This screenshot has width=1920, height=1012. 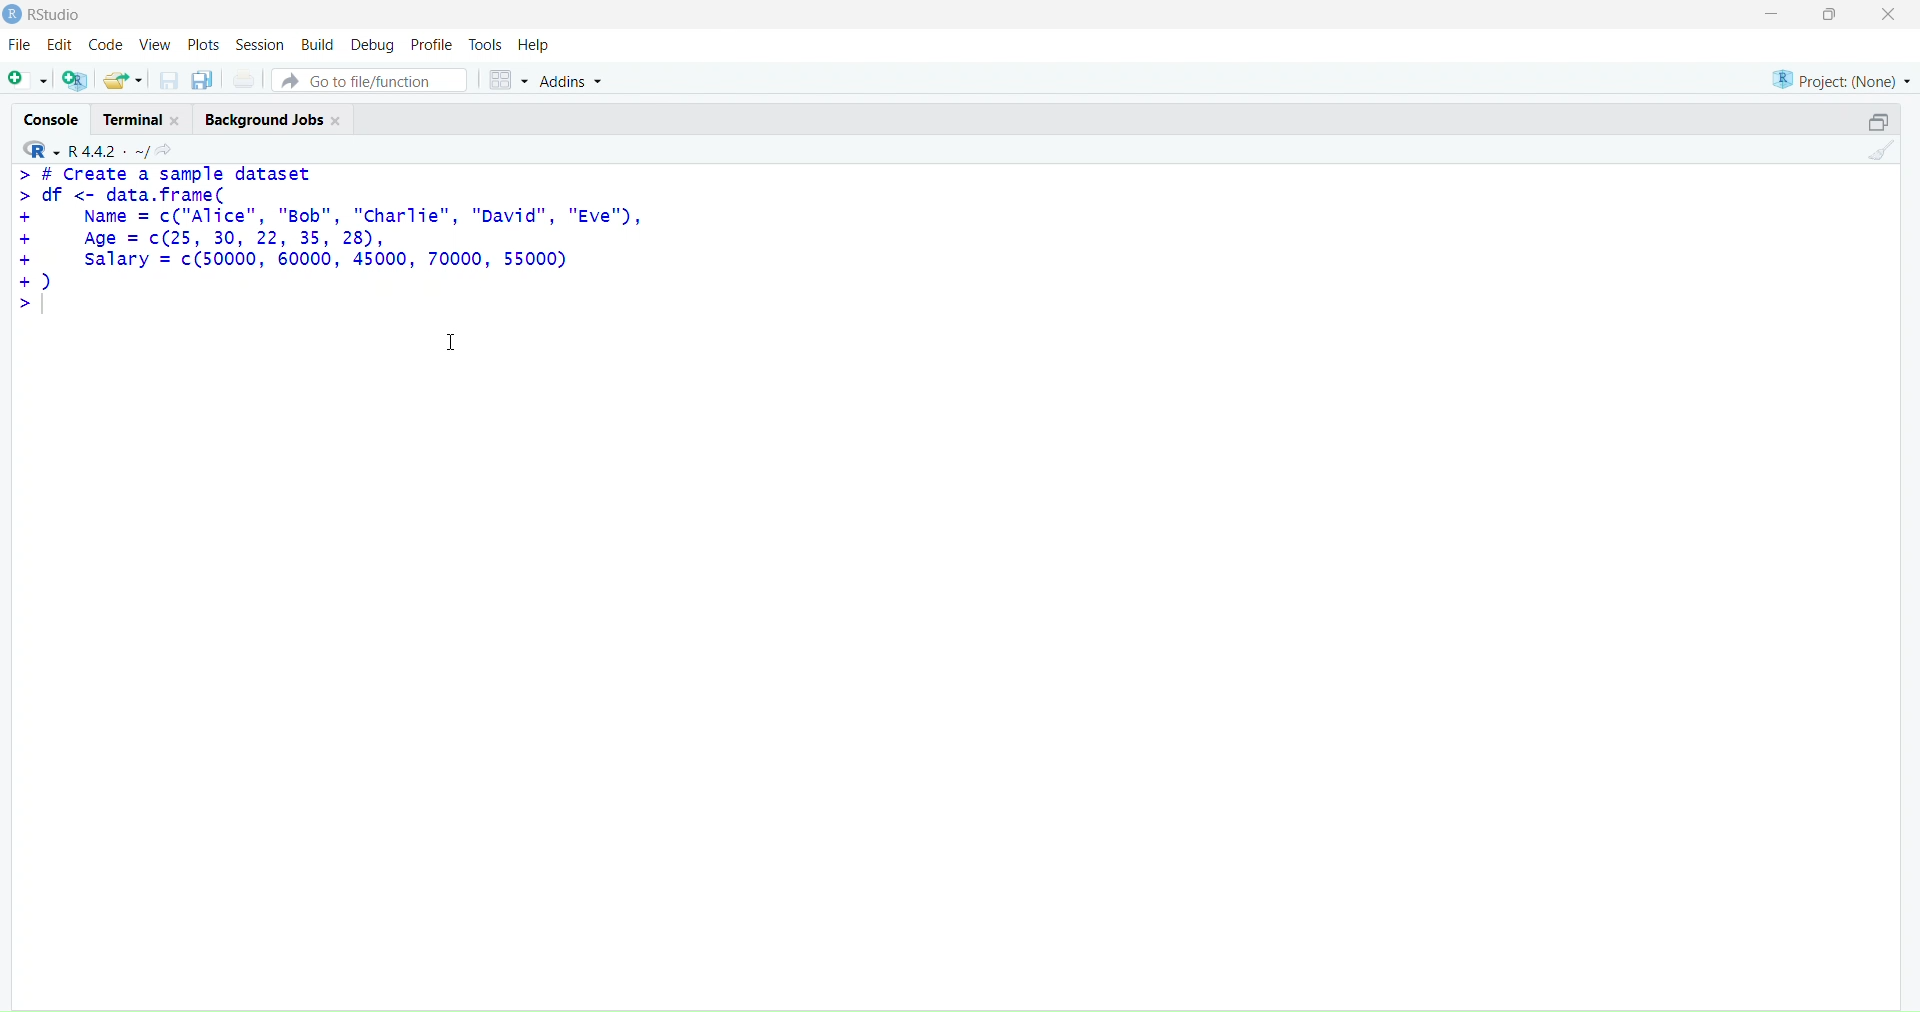 What do you see at coordinates (244, 78) in the screenshot?
I see `print the current file` at bounding box center [244, 78].